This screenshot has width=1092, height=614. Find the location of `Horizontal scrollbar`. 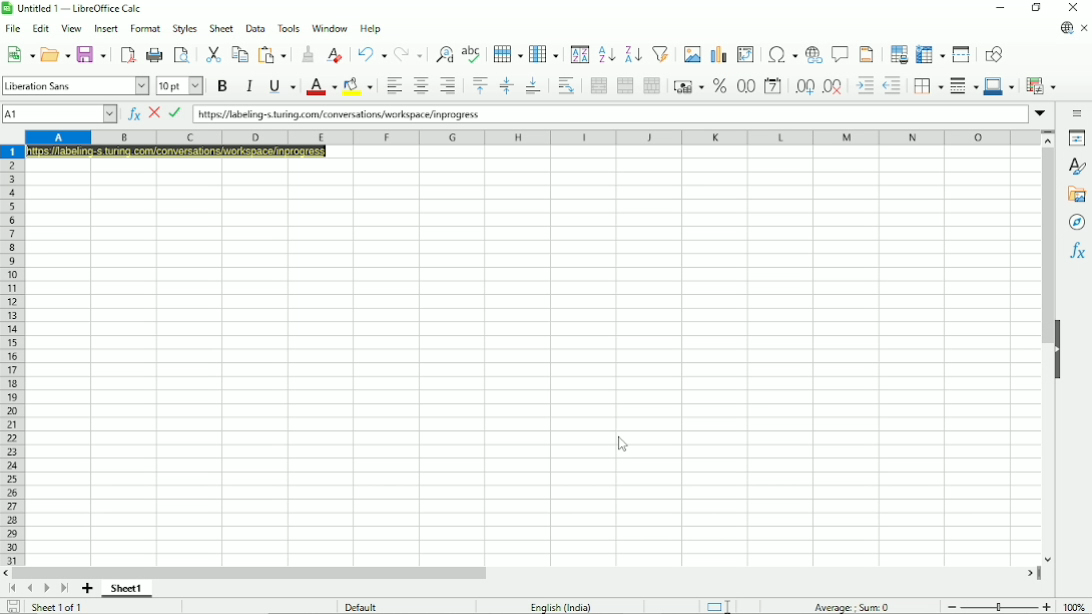

Horizontal scrollbar is located at coordinates (249, 572).